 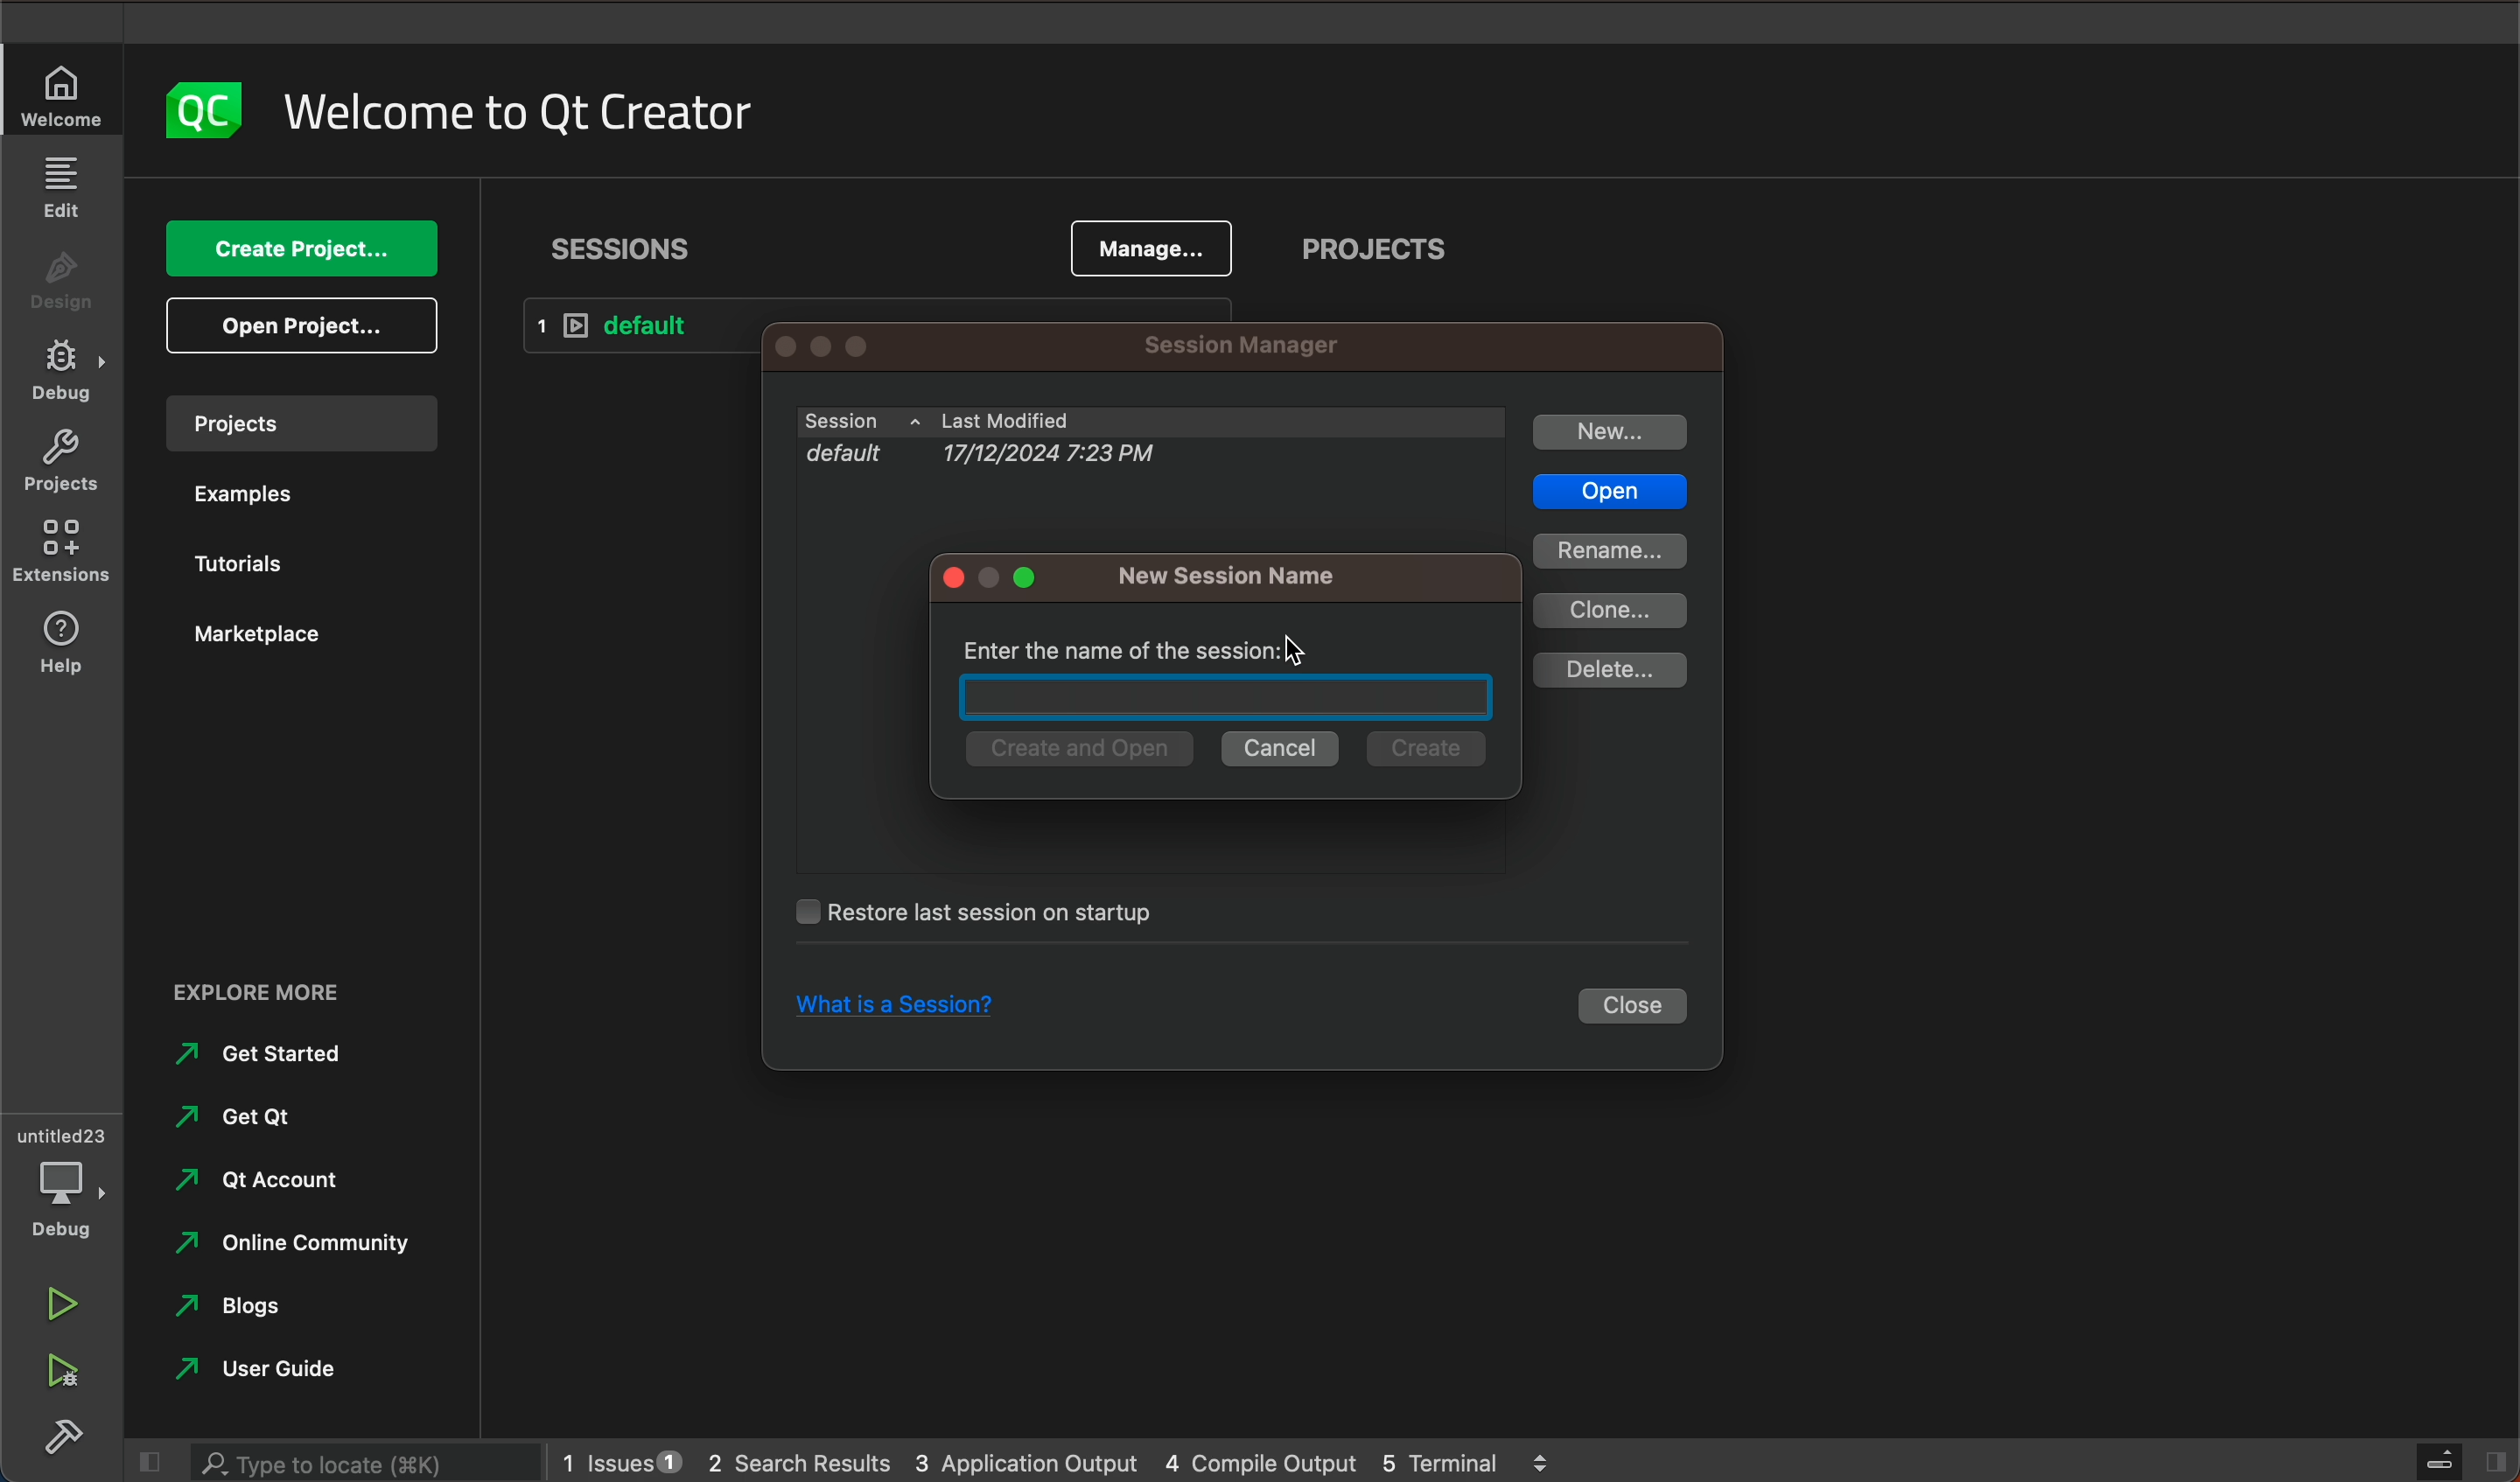 I want to click on manage, so click(x=1153, y=245).